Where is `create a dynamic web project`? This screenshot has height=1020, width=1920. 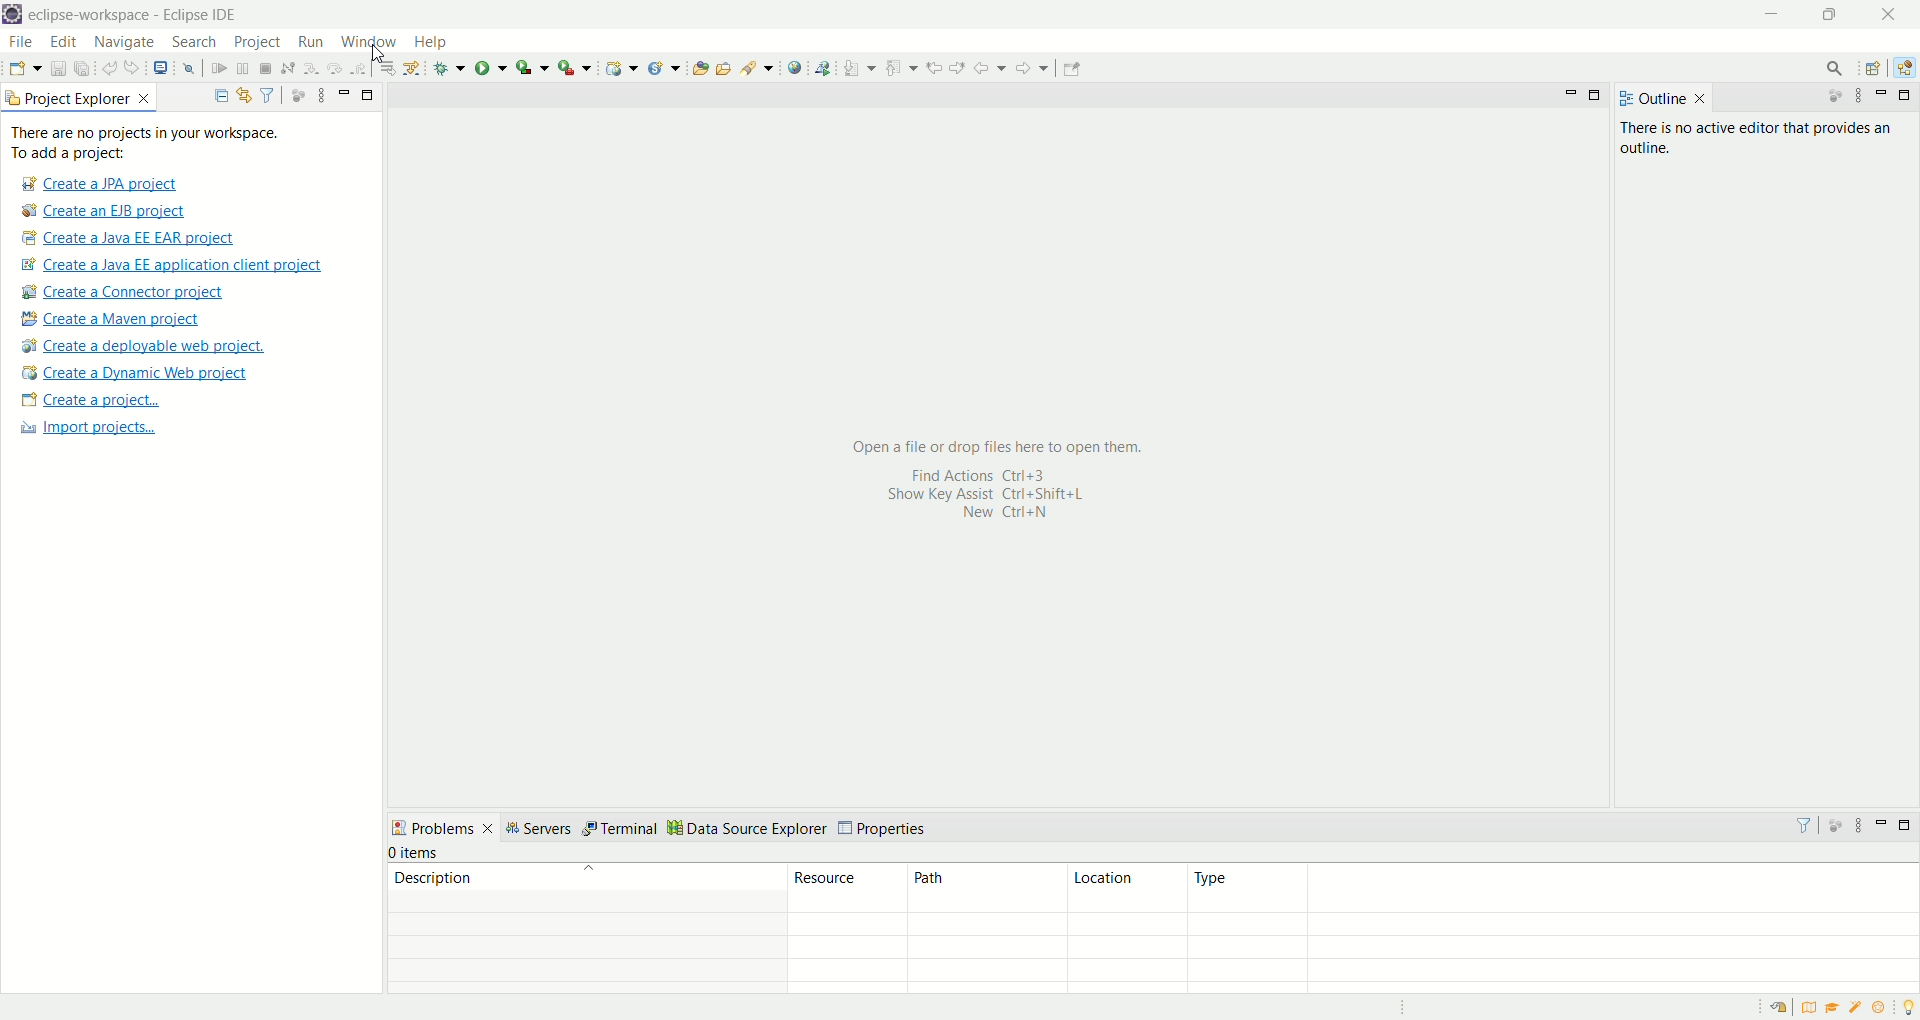 create a dynamic web project is located at coordinates (133, 373).